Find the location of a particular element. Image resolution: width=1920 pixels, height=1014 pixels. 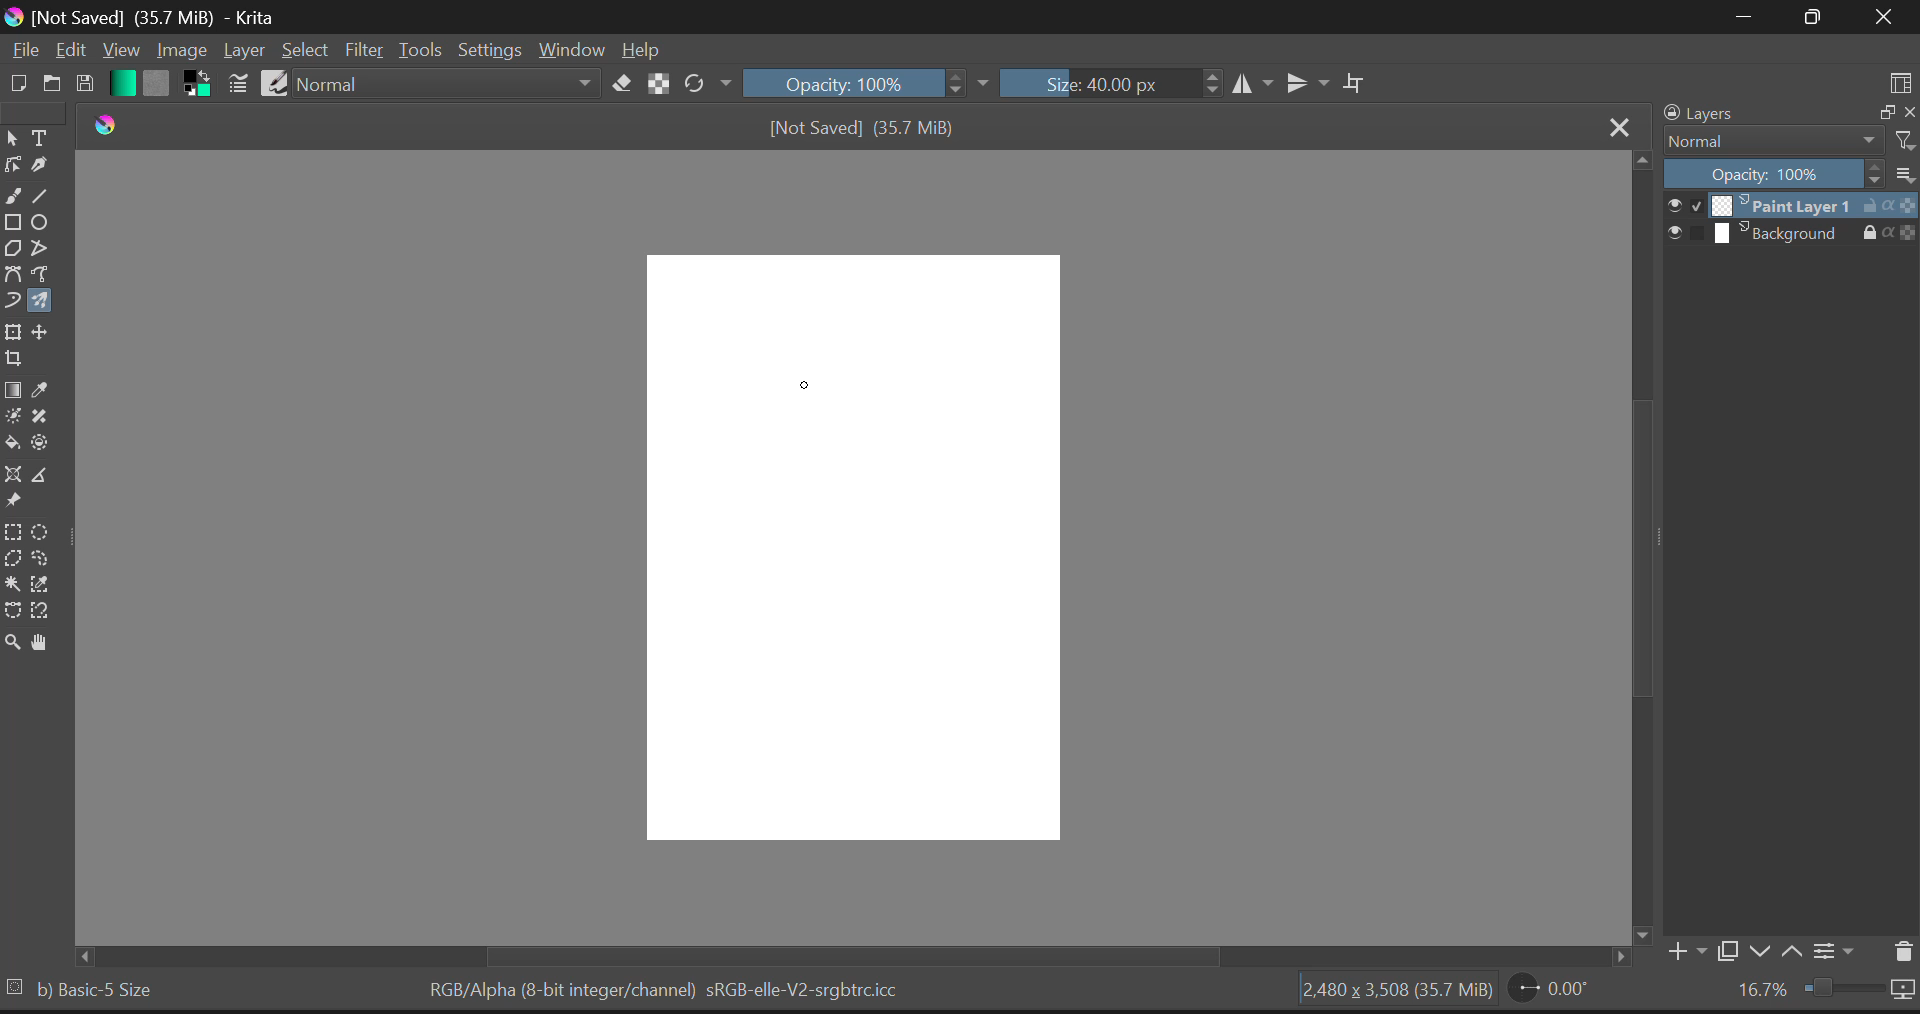

Ellipses is located at coordinates (43, 222).